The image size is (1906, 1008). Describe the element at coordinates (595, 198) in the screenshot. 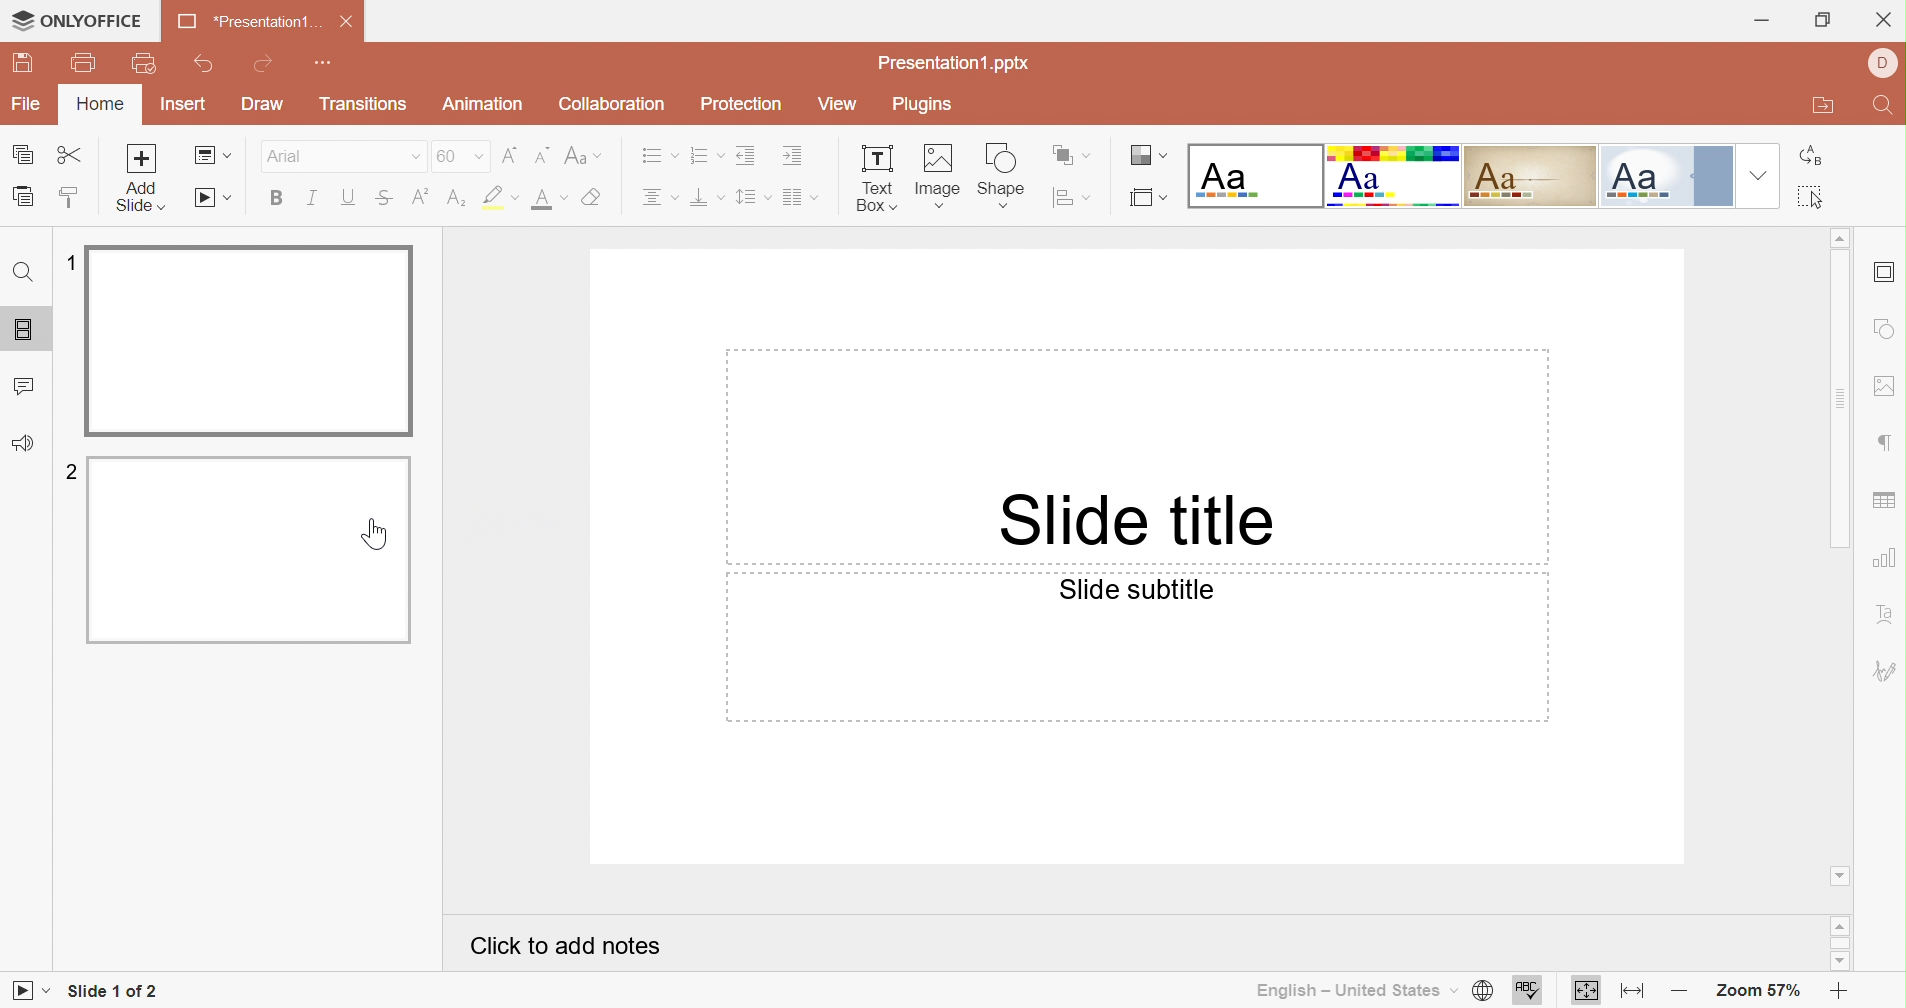

I see `Clear` at that location.